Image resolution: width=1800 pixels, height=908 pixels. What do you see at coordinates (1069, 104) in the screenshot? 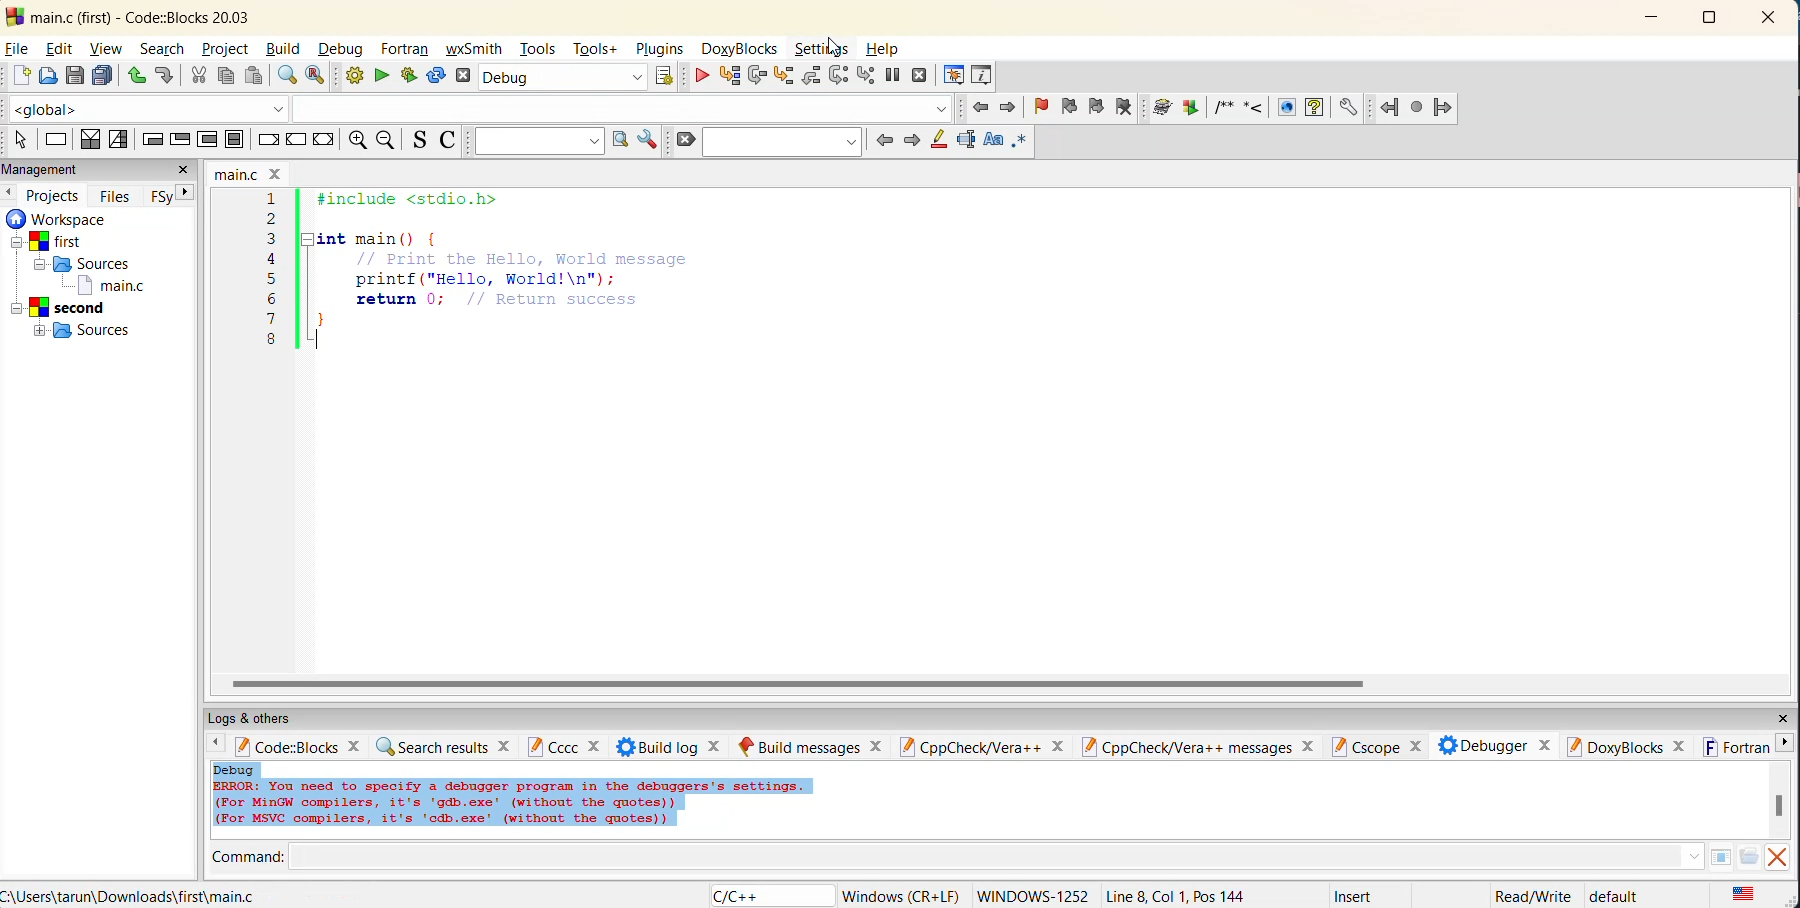
I see `previous bookmark` at bounding box center [1069, 104].